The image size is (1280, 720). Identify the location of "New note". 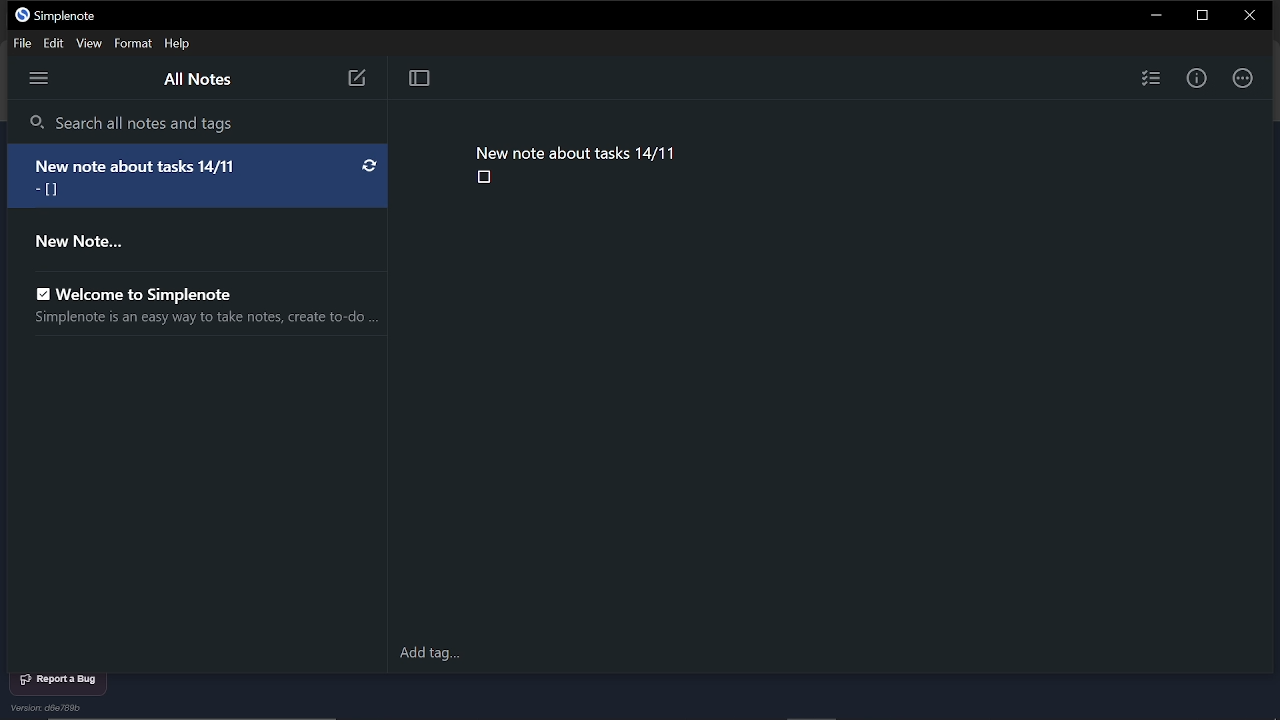
(185, 239).